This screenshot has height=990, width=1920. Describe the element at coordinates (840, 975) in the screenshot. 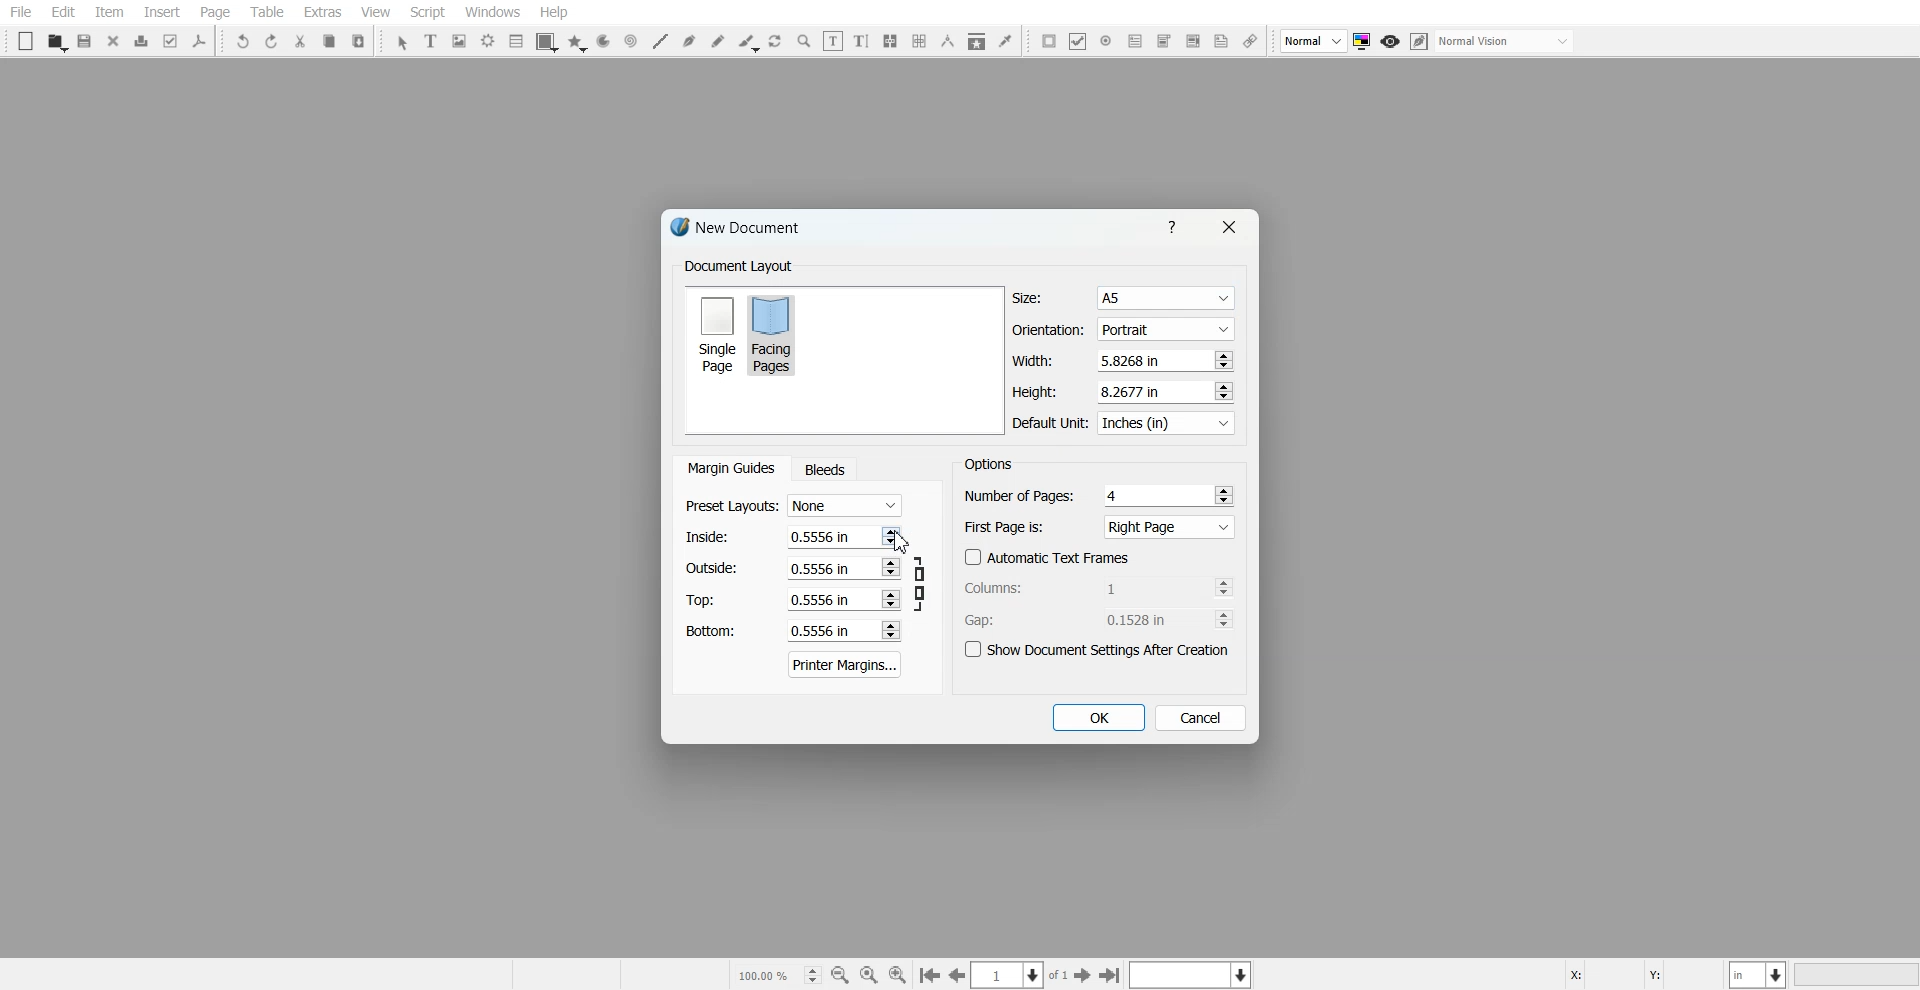

I see `Zoom Out` at that location.